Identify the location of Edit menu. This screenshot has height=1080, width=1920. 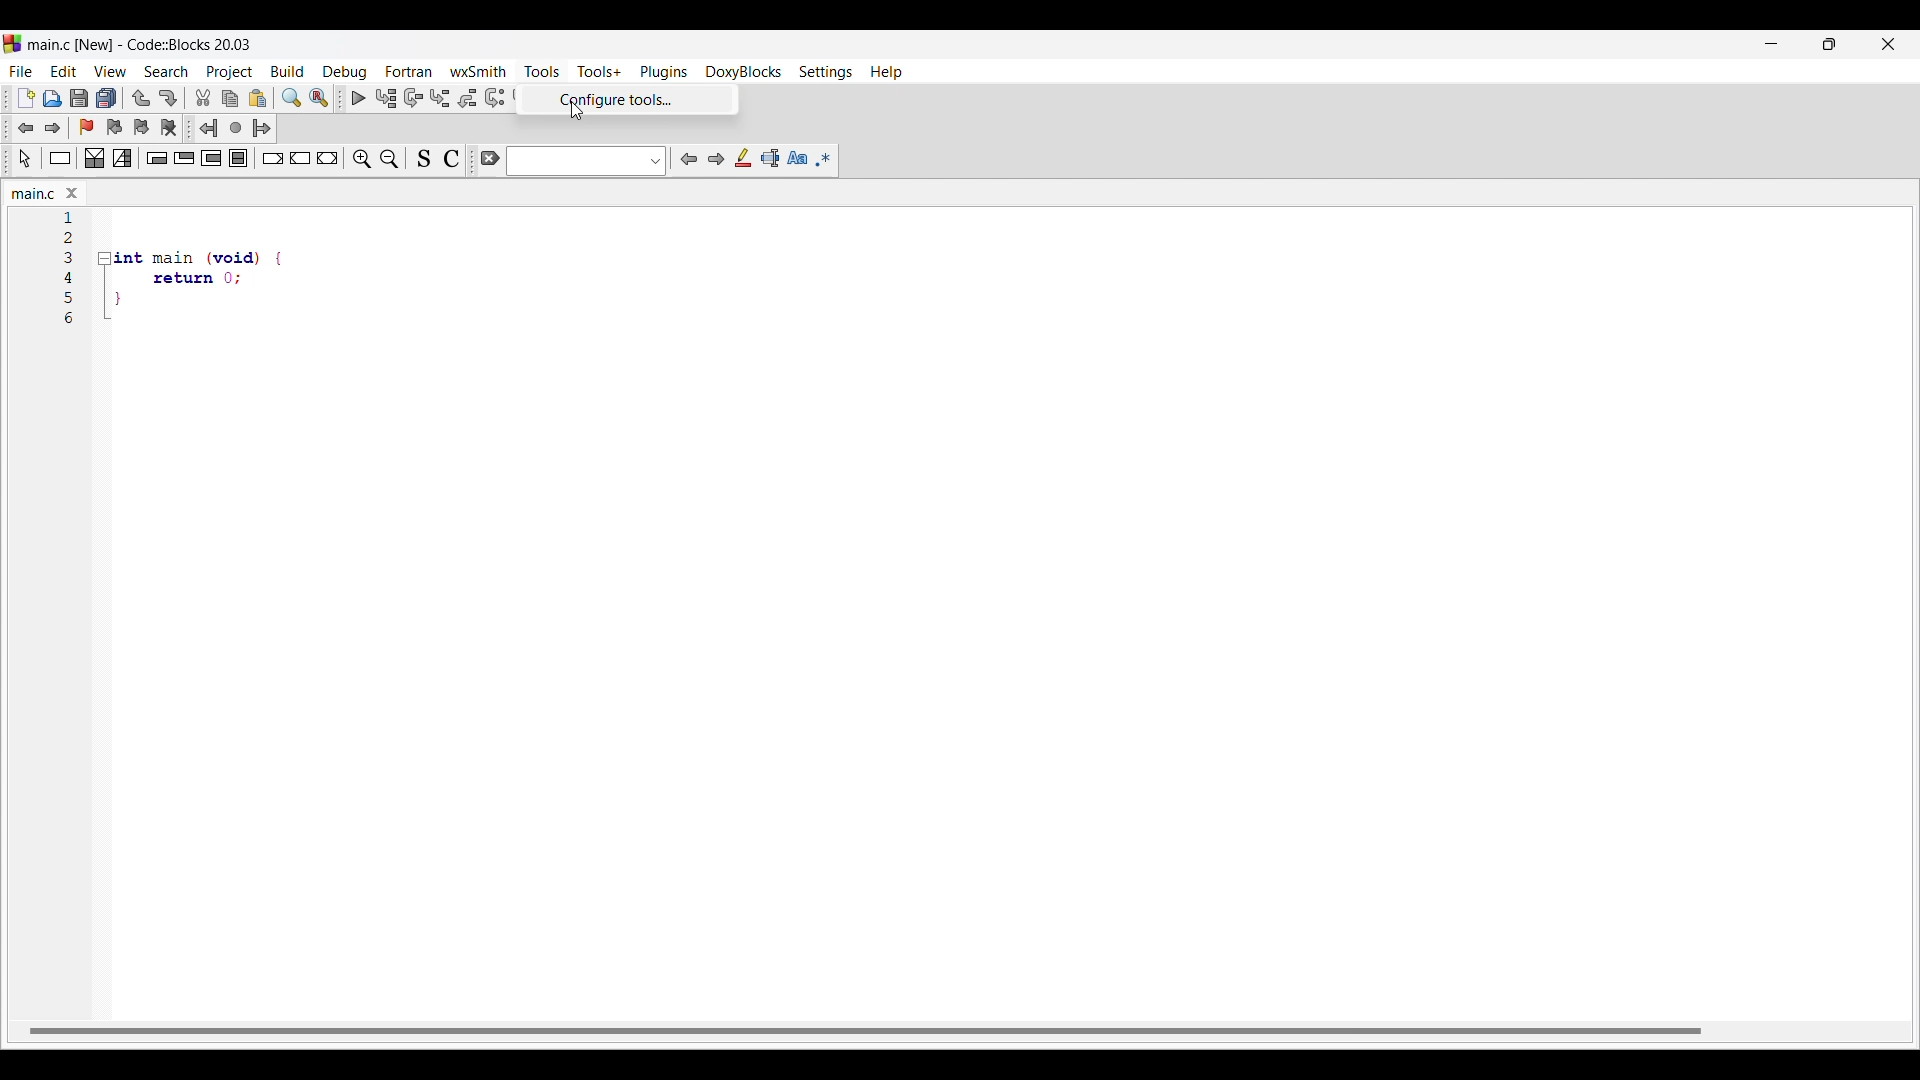
(63, 72).